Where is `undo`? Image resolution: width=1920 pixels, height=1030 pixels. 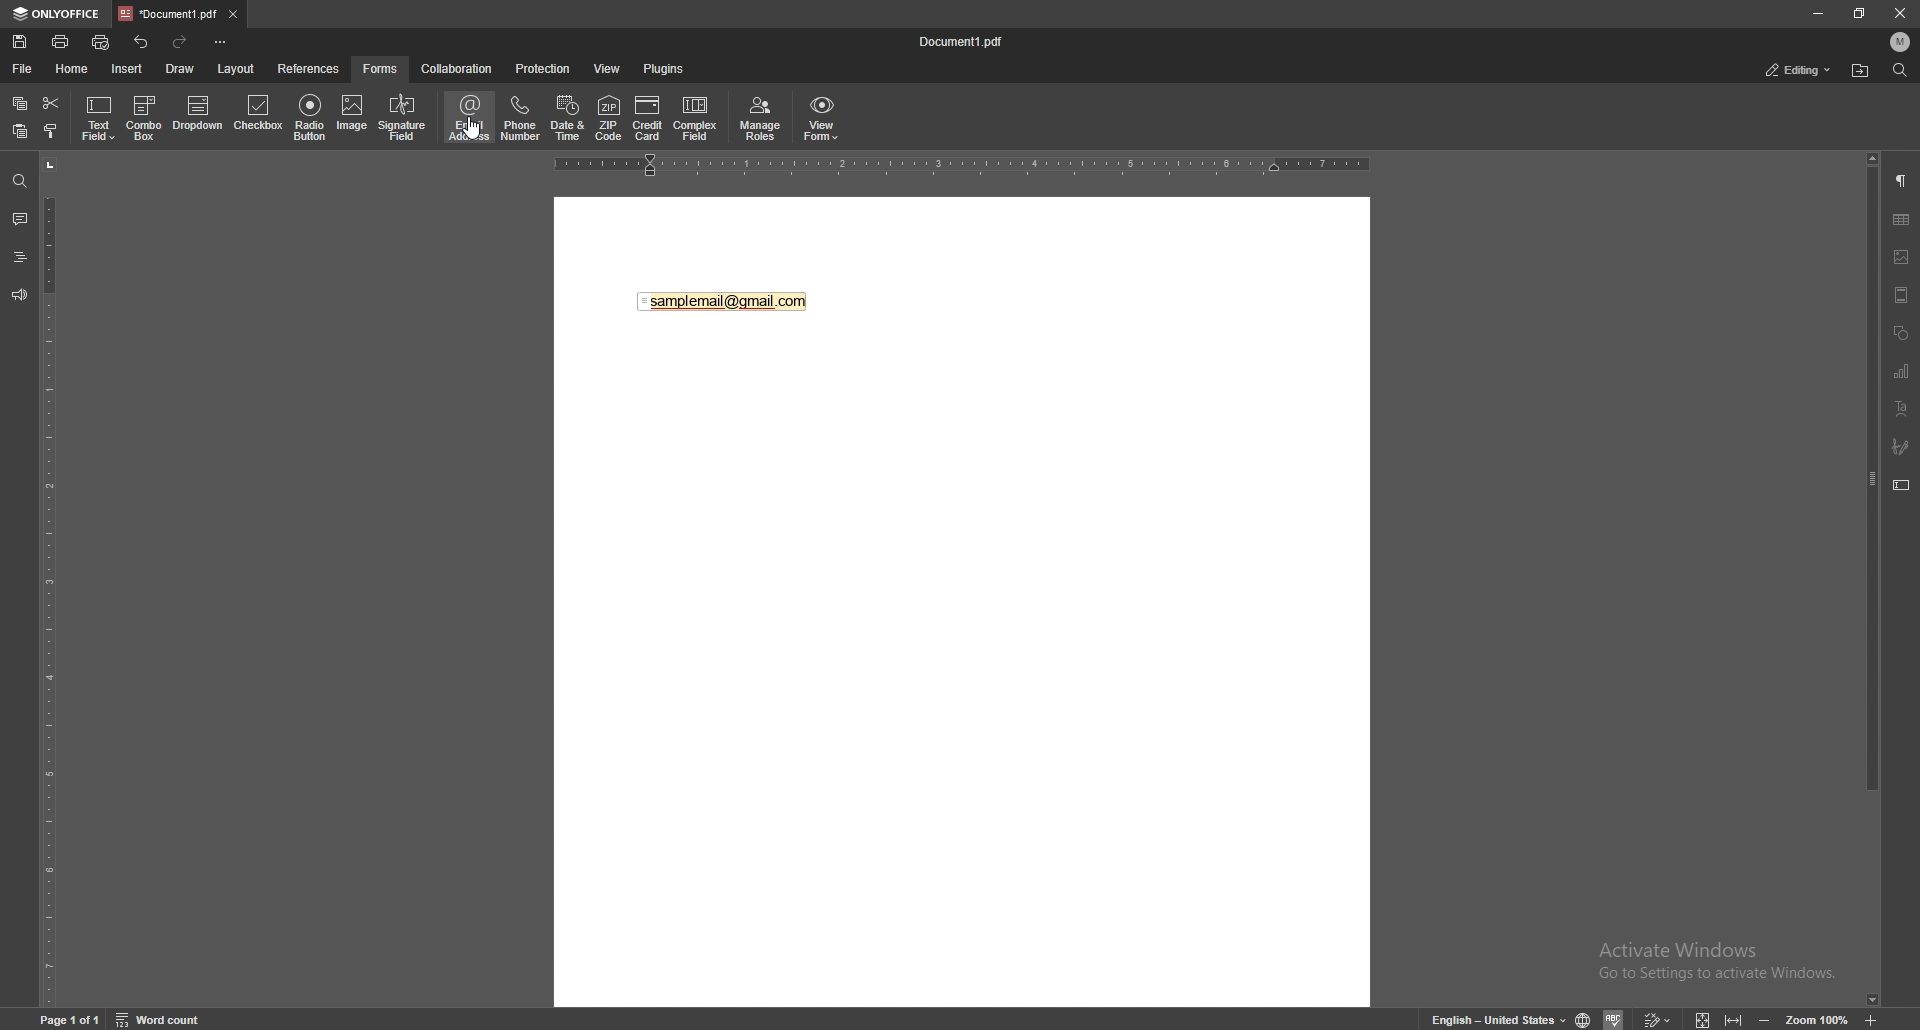 undo is located at coordinates (142, 43).